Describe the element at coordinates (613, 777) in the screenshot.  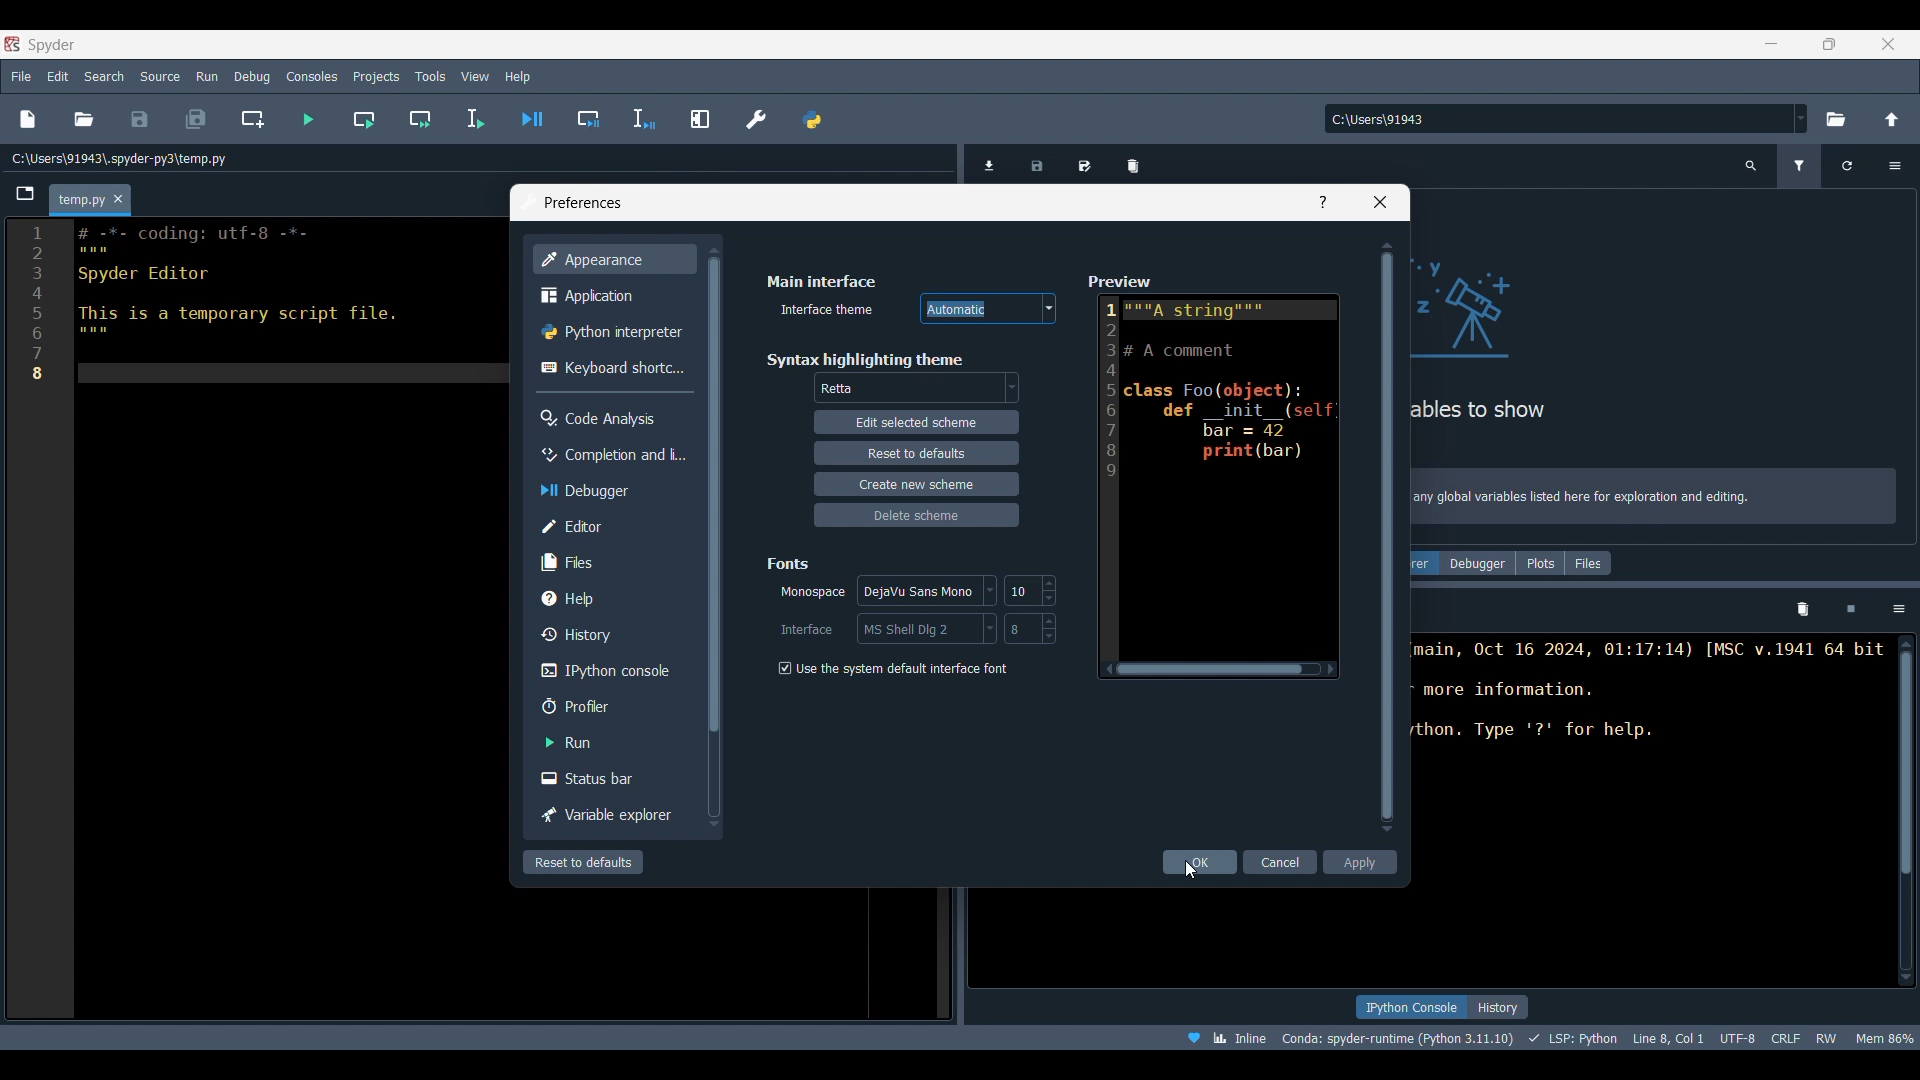
I see `Status bar` at that location.